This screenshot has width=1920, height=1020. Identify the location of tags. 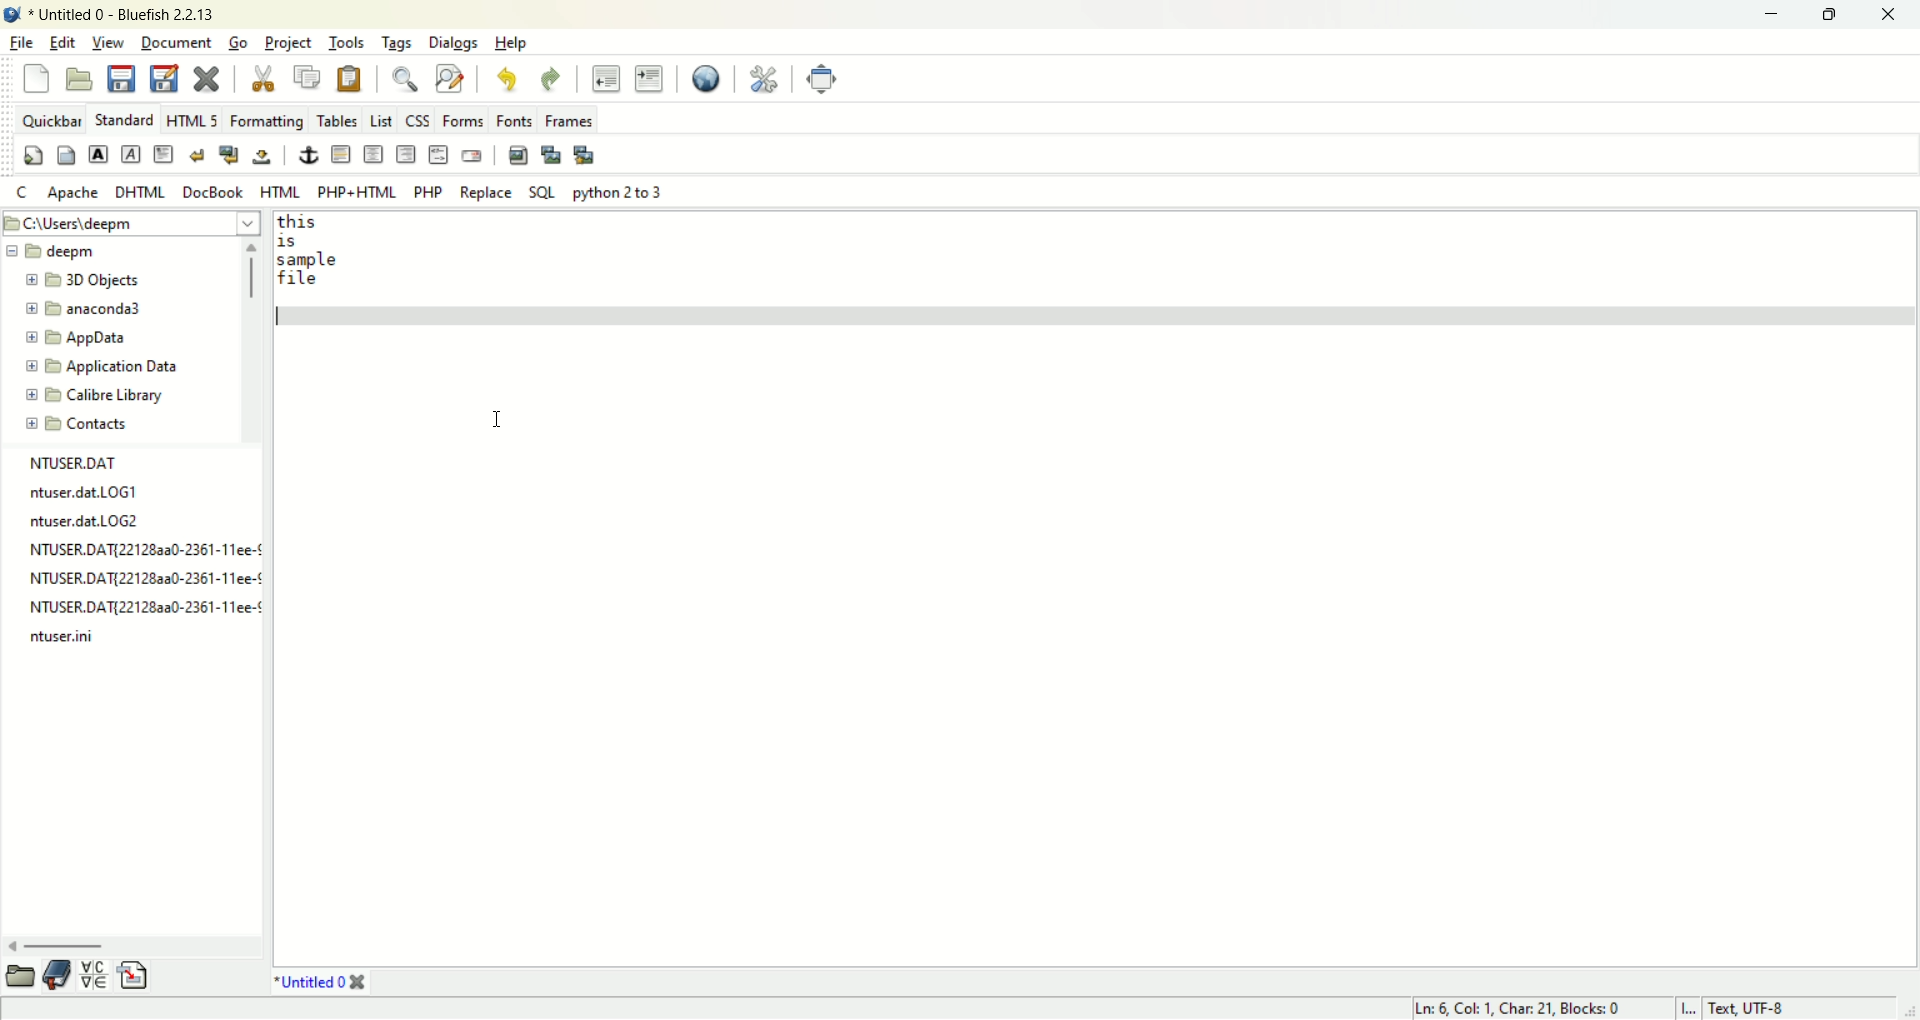
(397, 42).